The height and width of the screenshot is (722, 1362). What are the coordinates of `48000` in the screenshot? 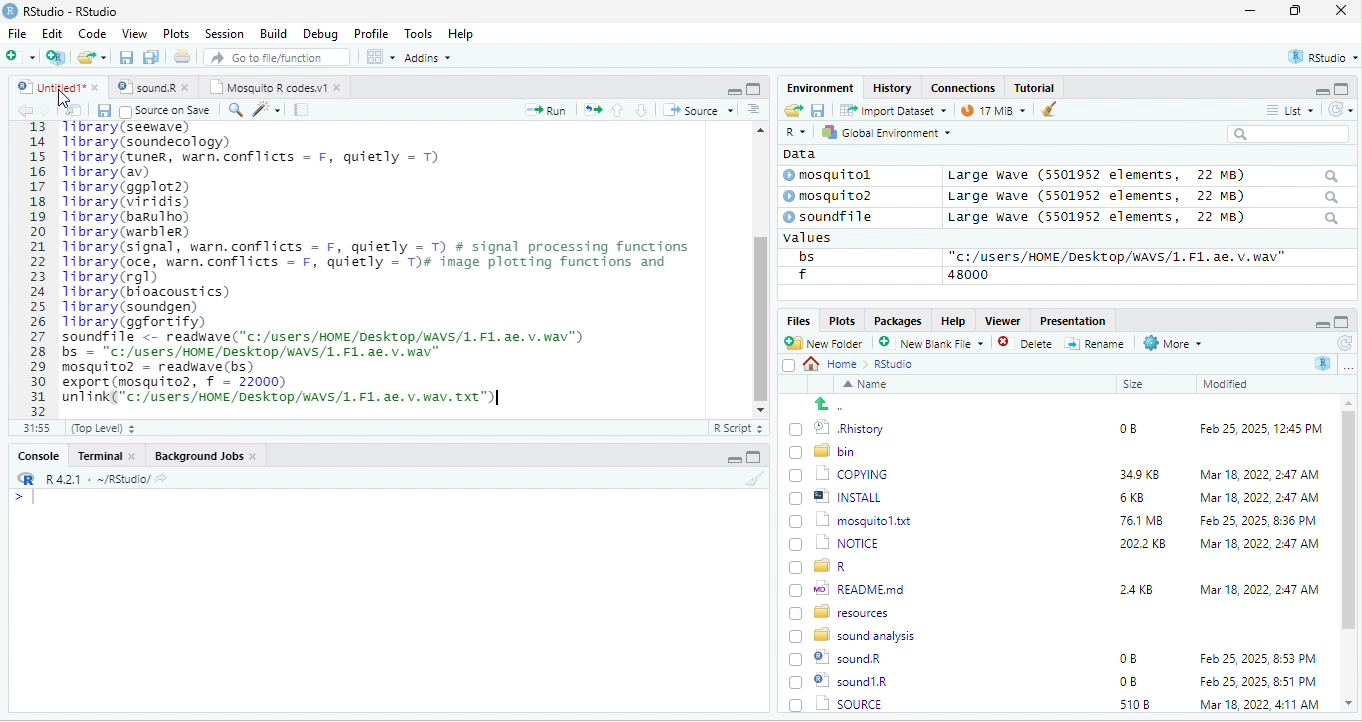 It's located at (969, 274).